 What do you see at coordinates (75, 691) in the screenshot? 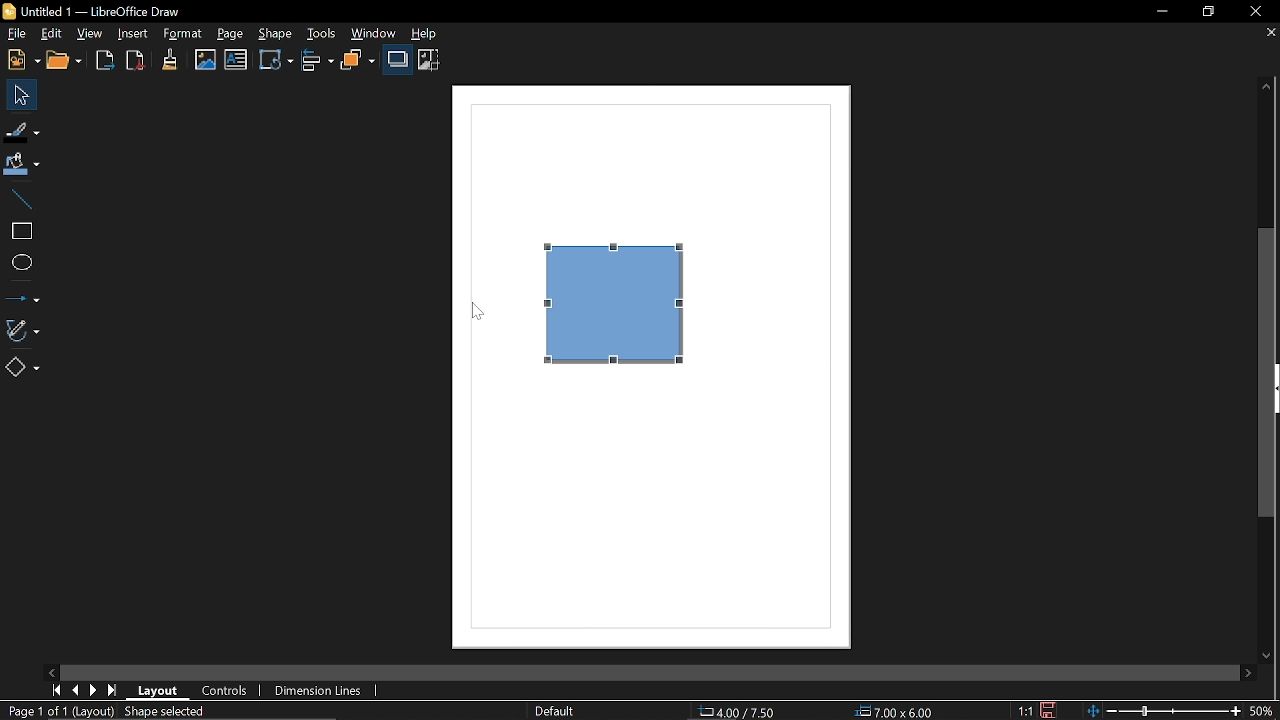
I see `Previous page` at bounding box center [75, 691].